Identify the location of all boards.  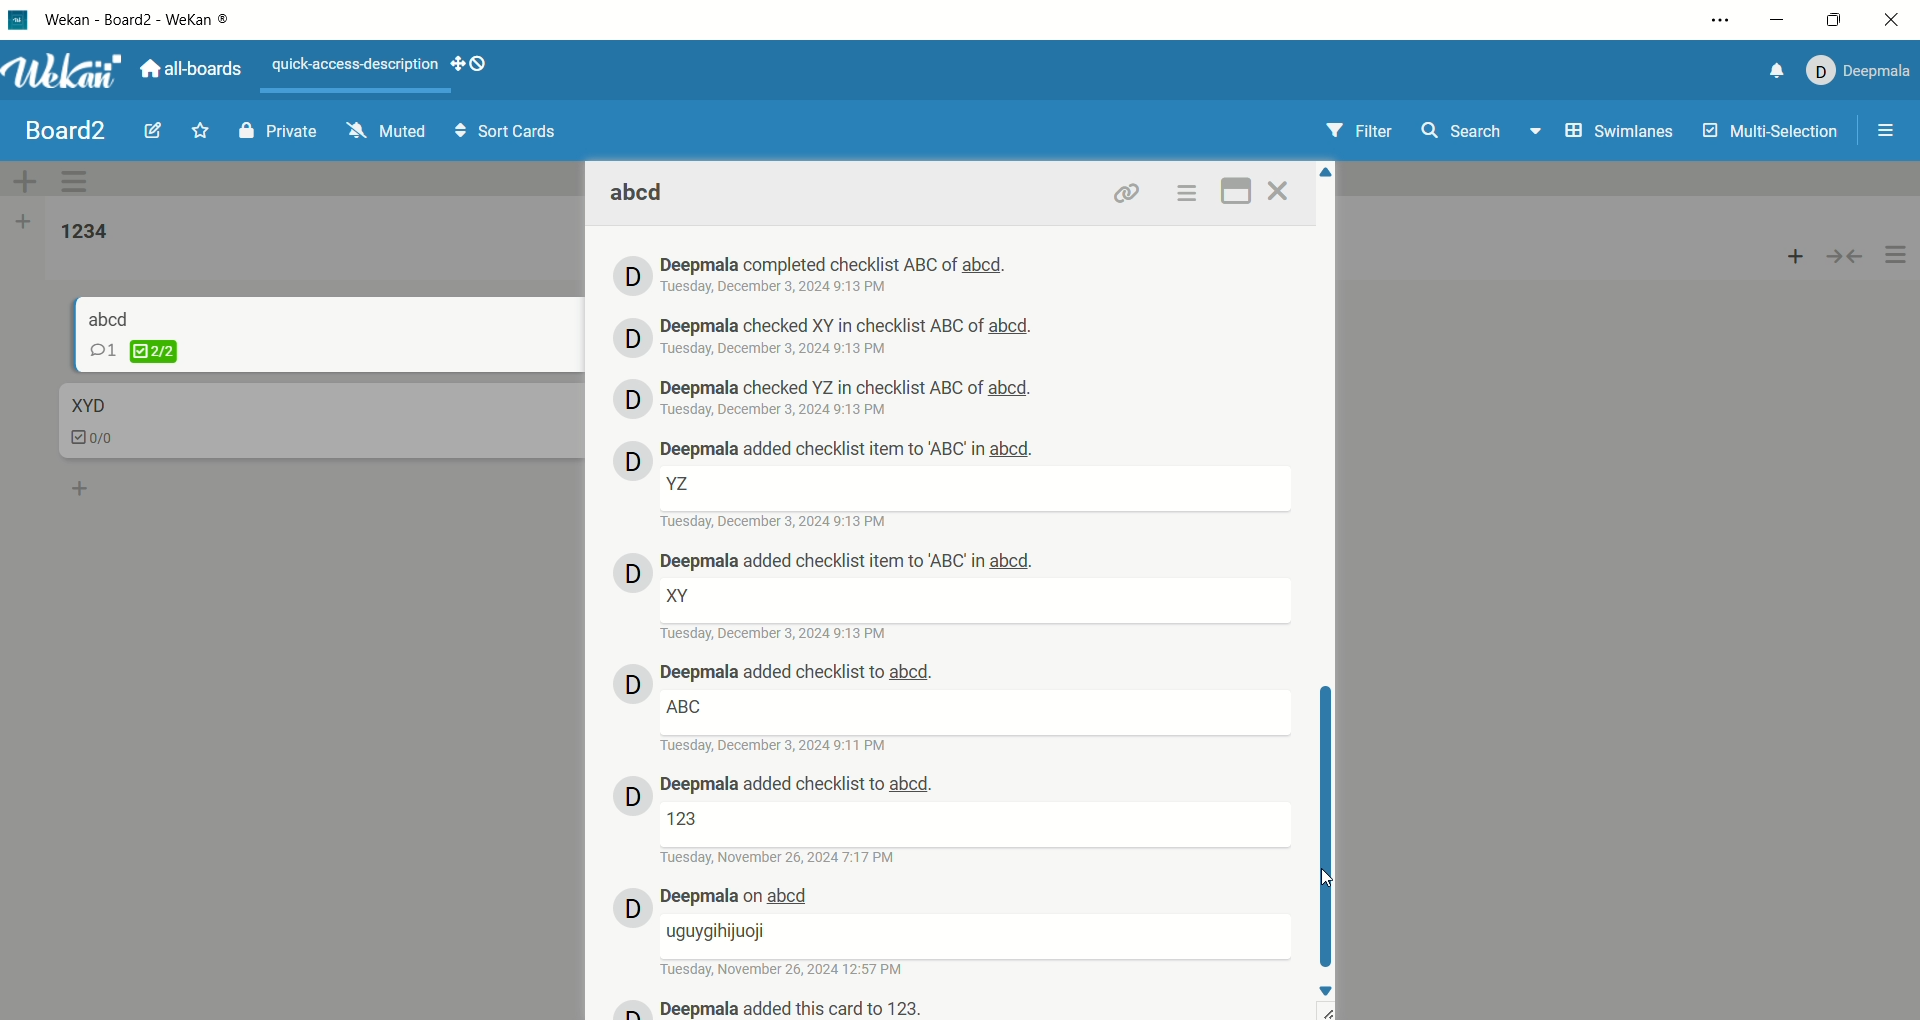
(191, 67).